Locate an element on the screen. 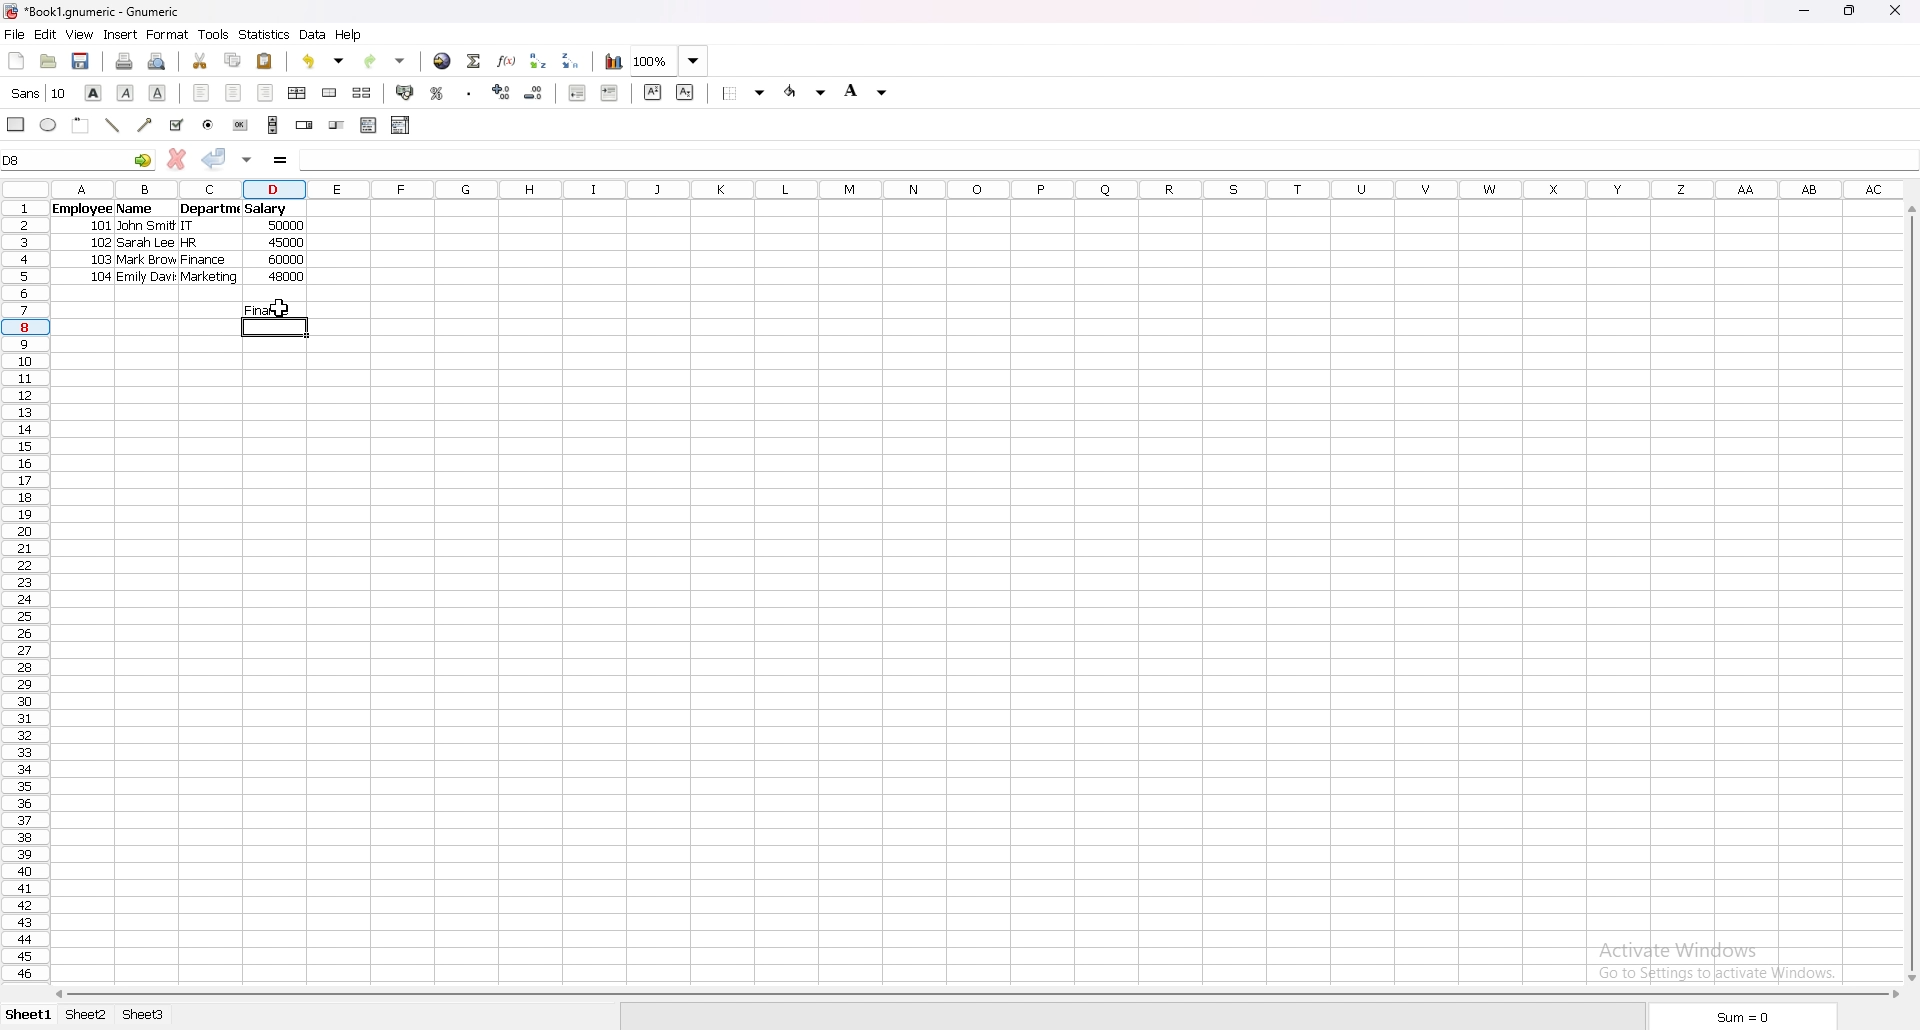  Sans 10 is located at coordinates (37, 94).